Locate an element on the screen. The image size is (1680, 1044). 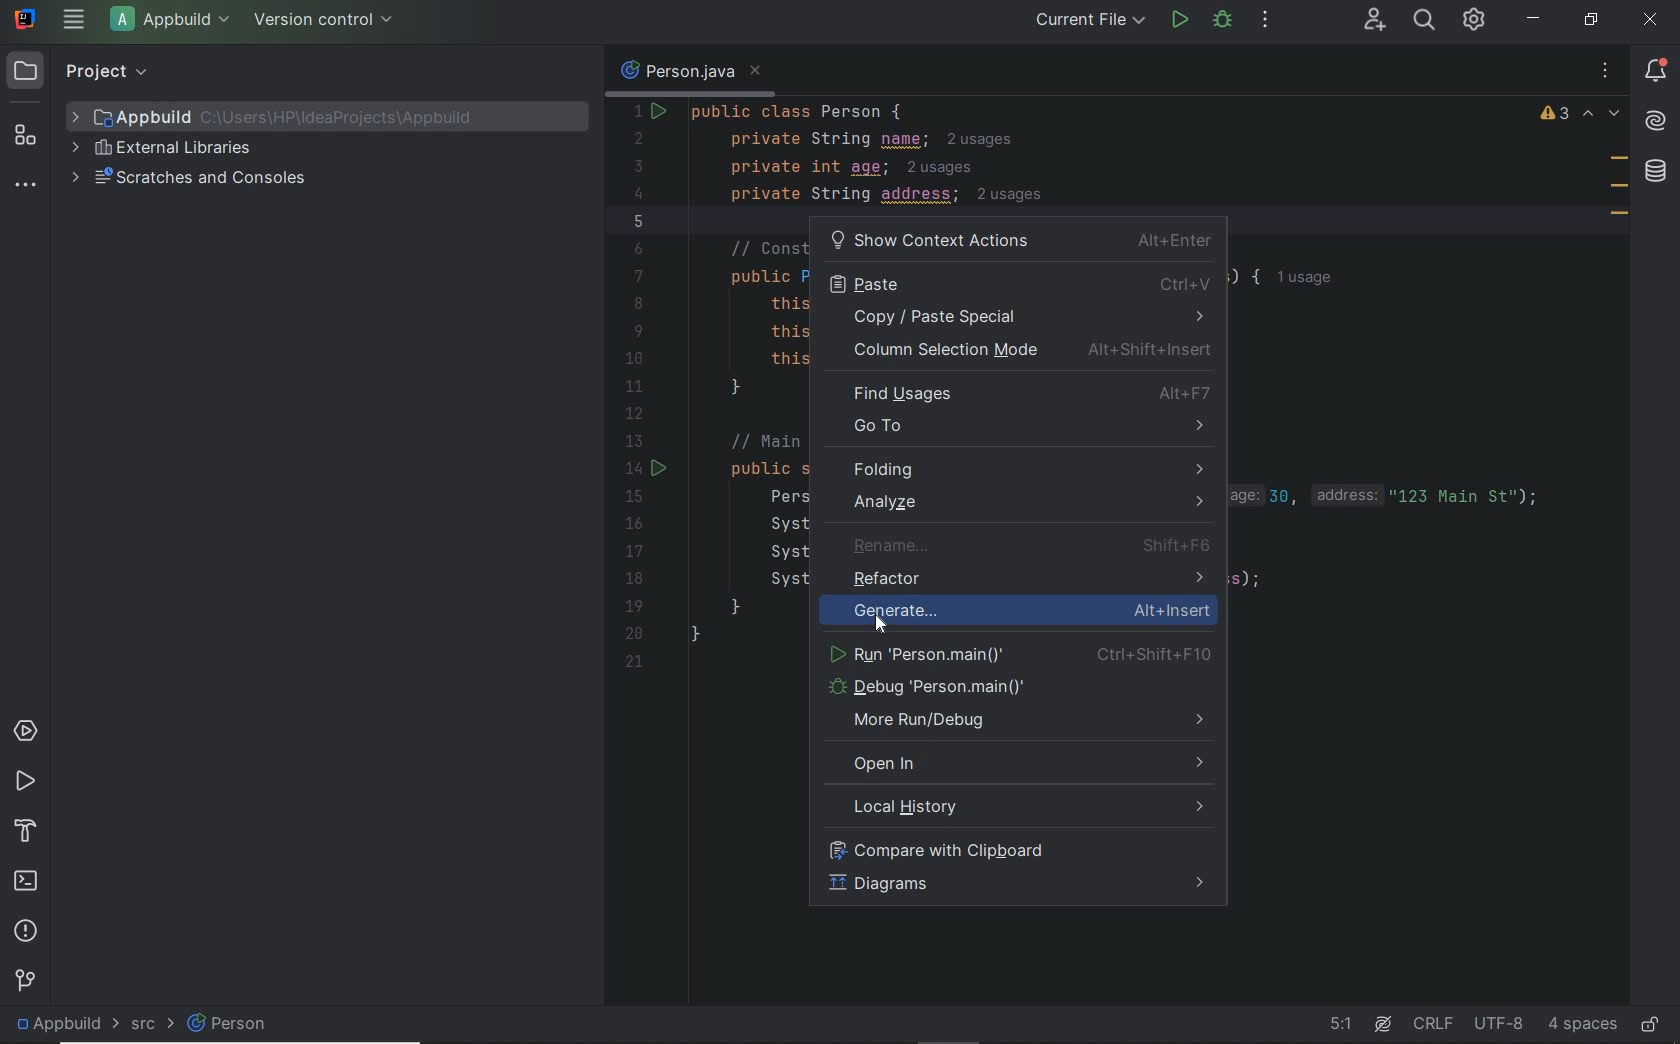
file encoding is located at coordinates (1500, 1024).